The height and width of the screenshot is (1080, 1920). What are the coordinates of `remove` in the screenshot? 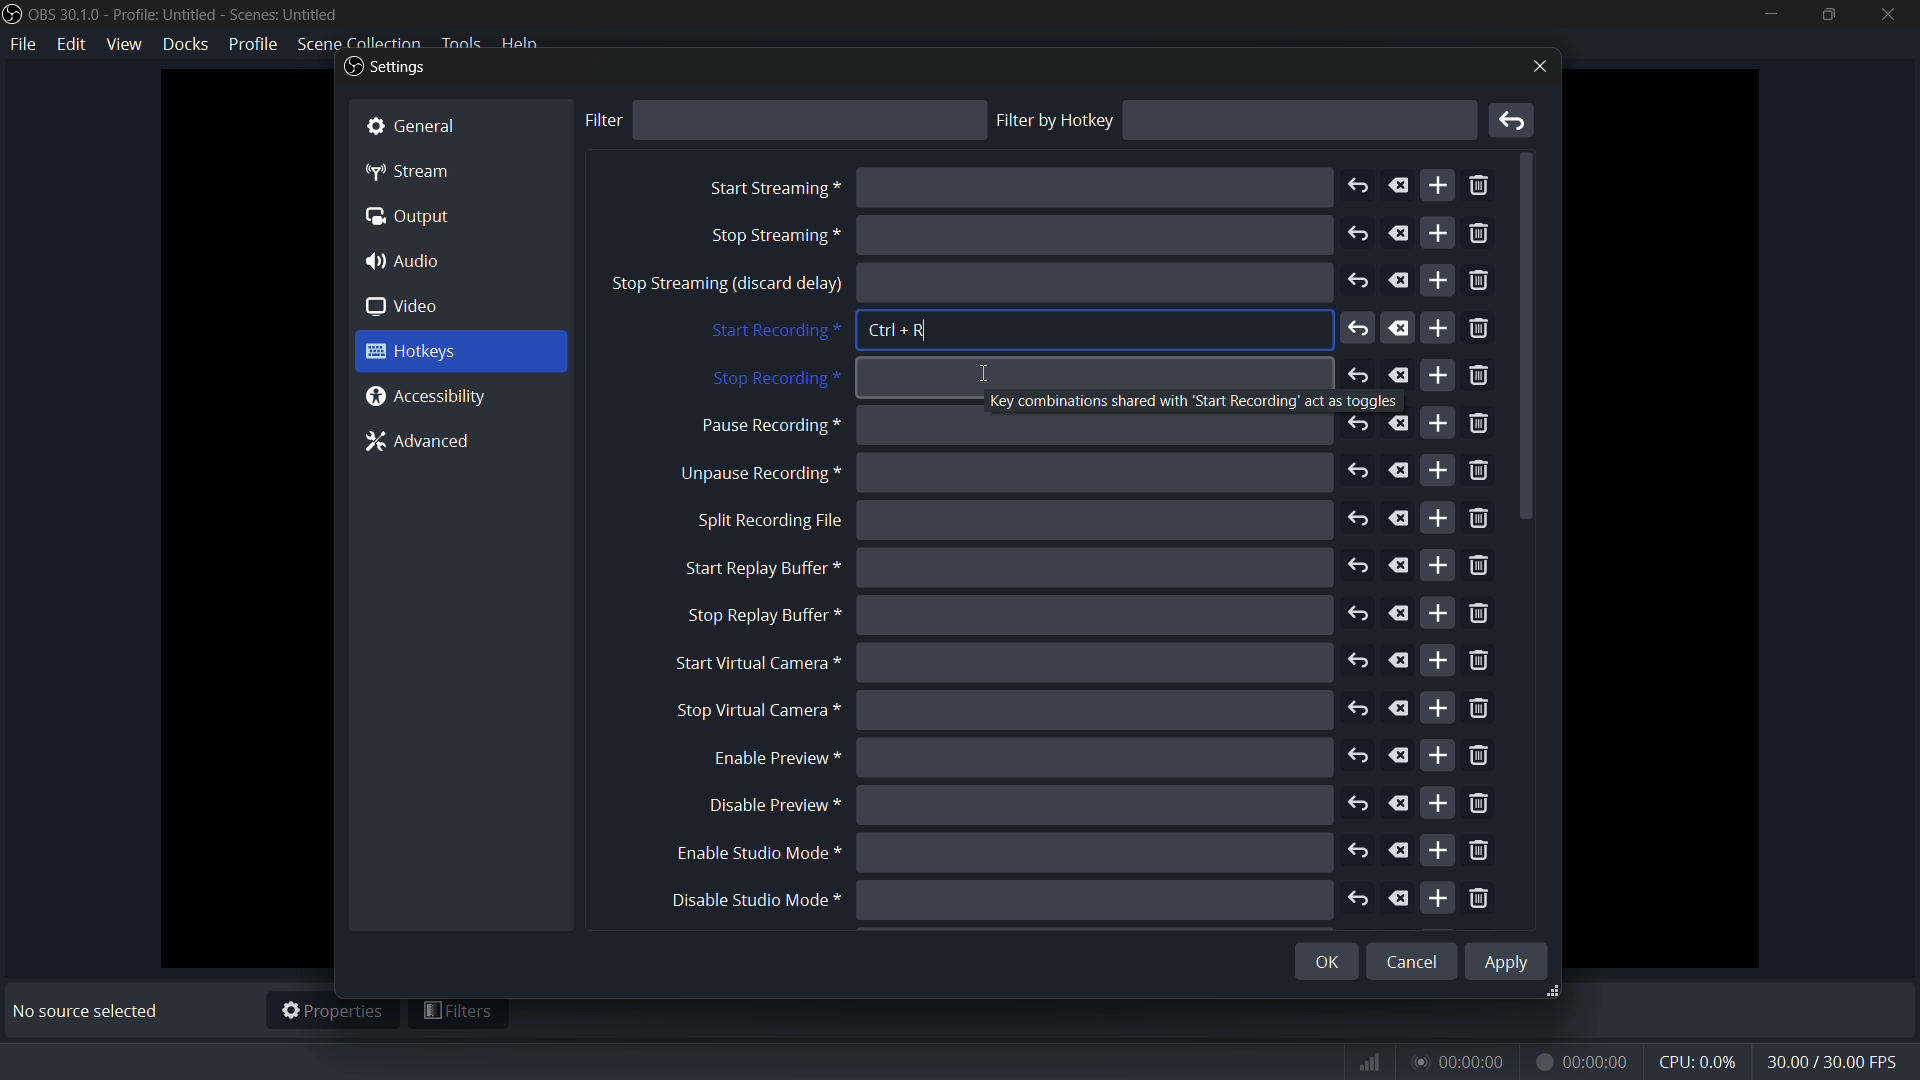 It's located at (1479, 567).